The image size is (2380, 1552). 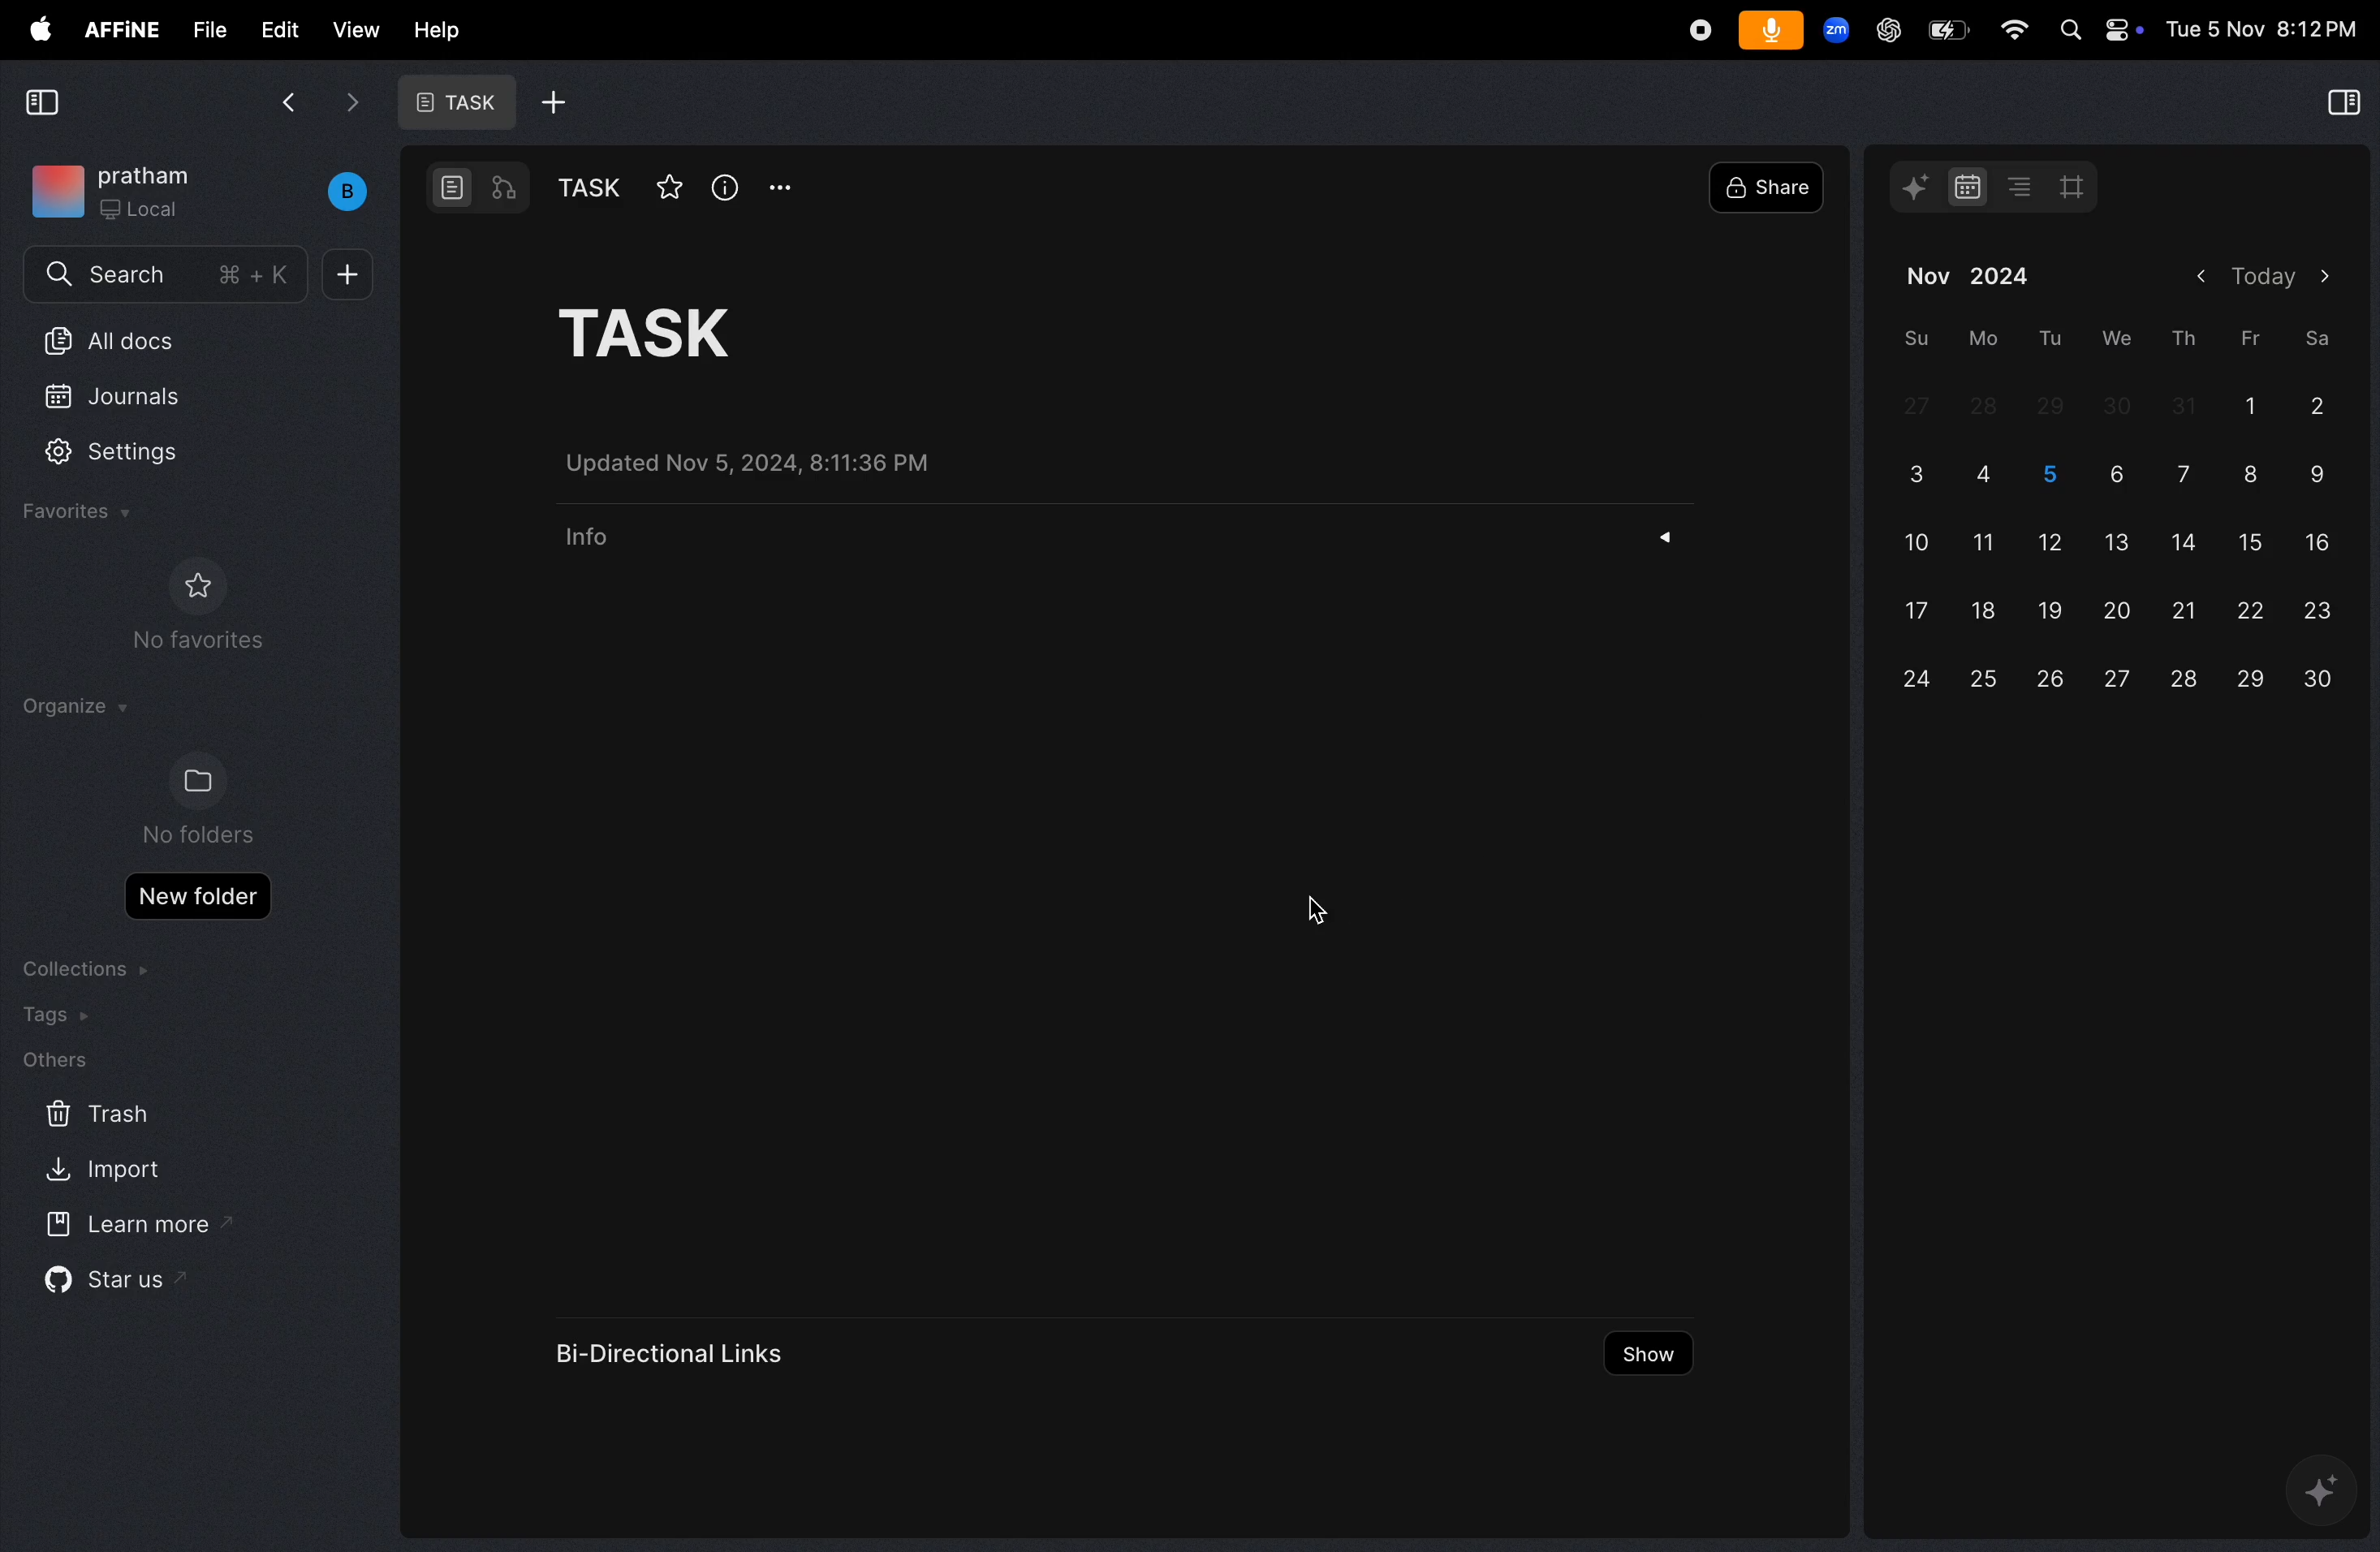 What do you see at coordinates (1961, 187) in the screenshot?
I see `calendar` at bounding box center [1961, 187].